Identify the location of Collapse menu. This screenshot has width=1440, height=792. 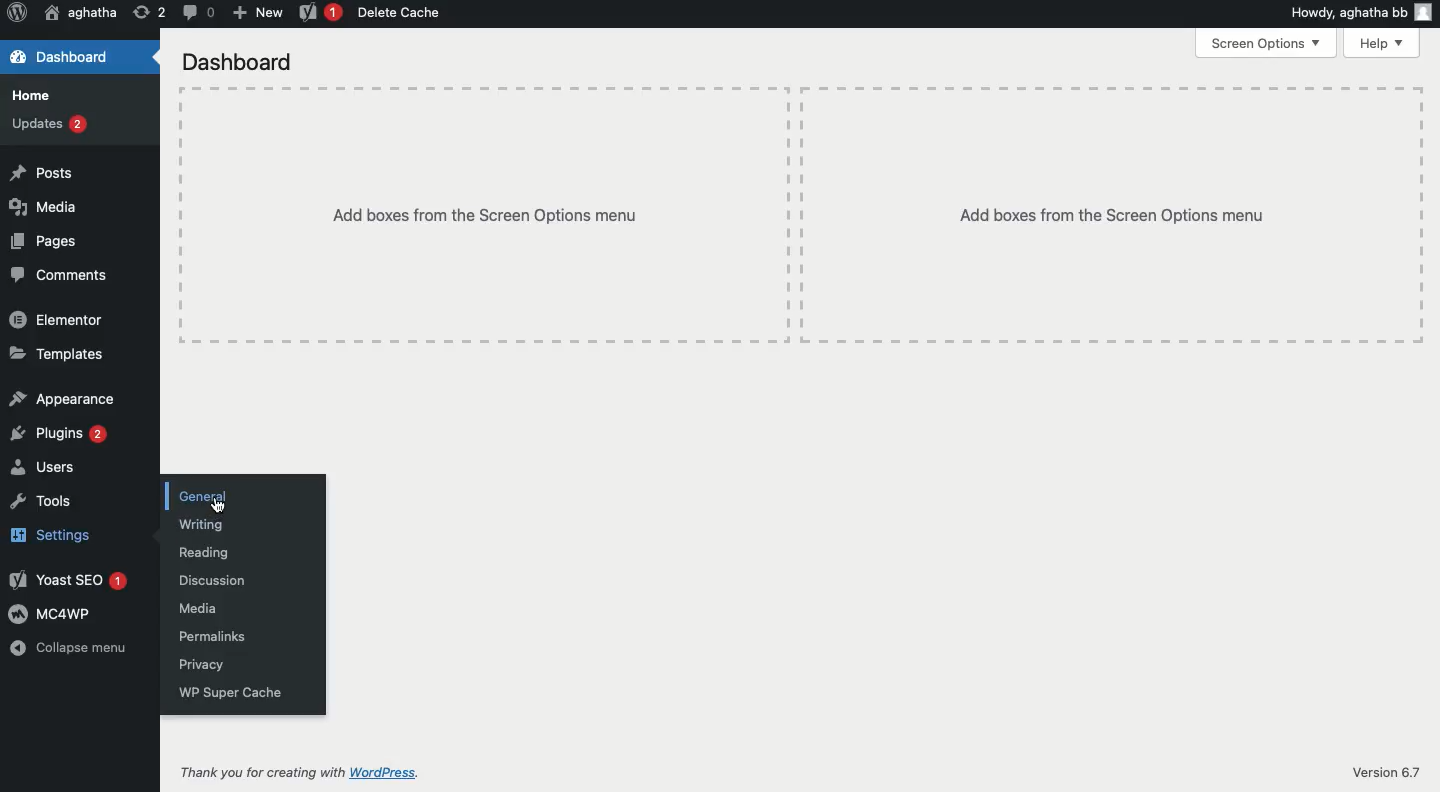
(67, 648).